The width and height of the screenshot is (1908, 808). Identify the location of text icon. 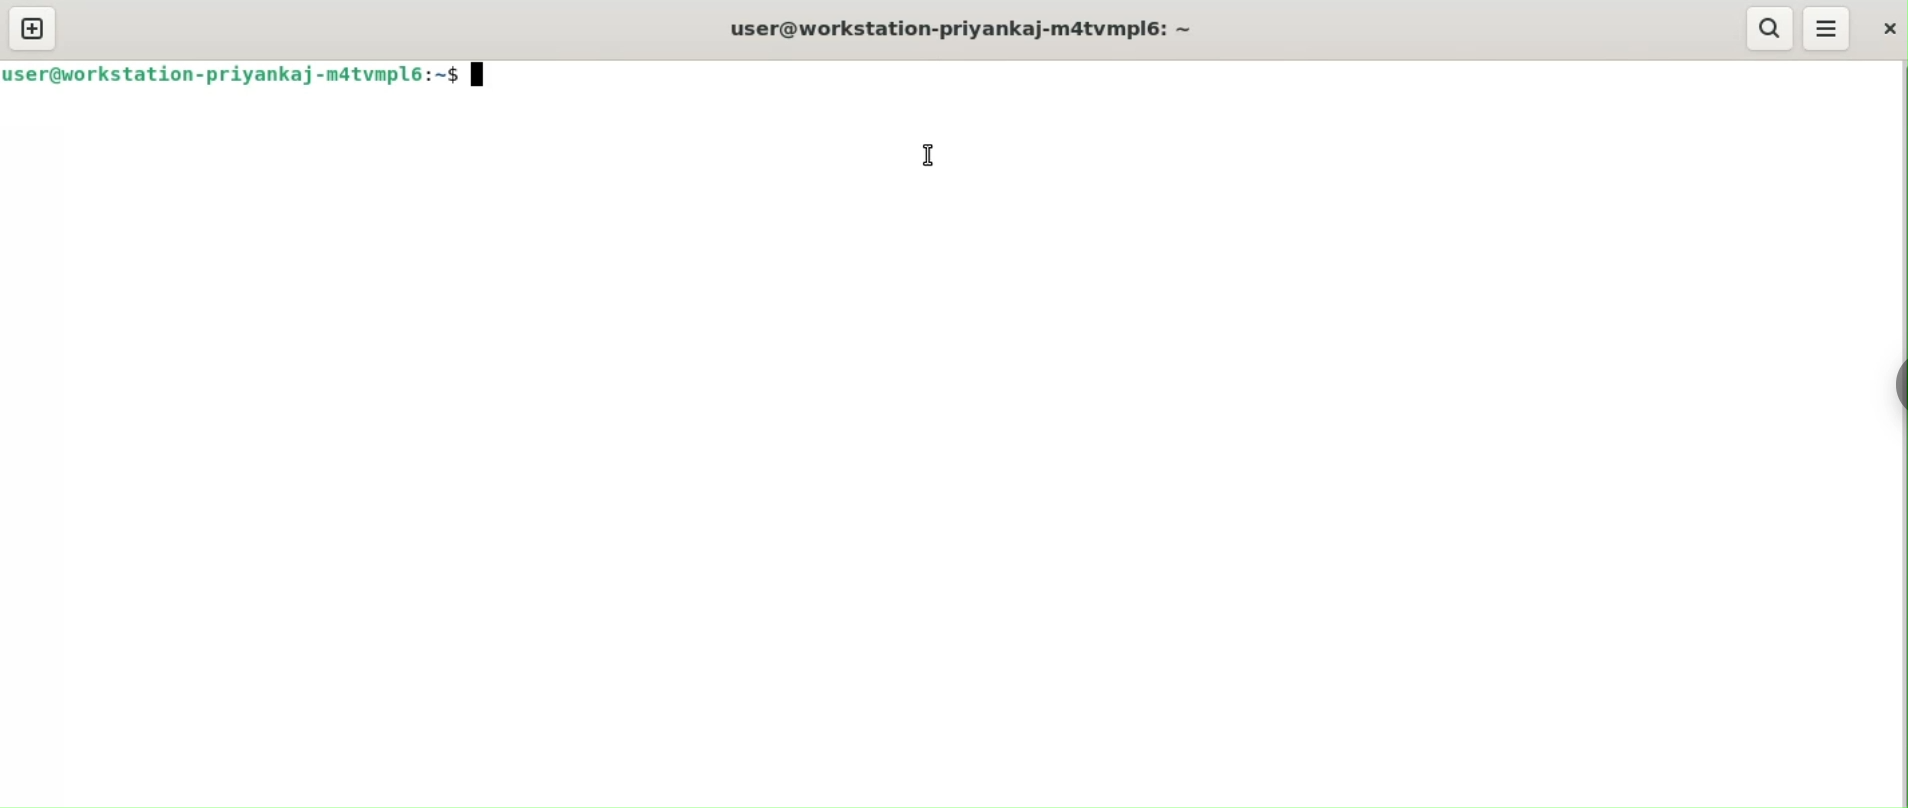
(482, 75).